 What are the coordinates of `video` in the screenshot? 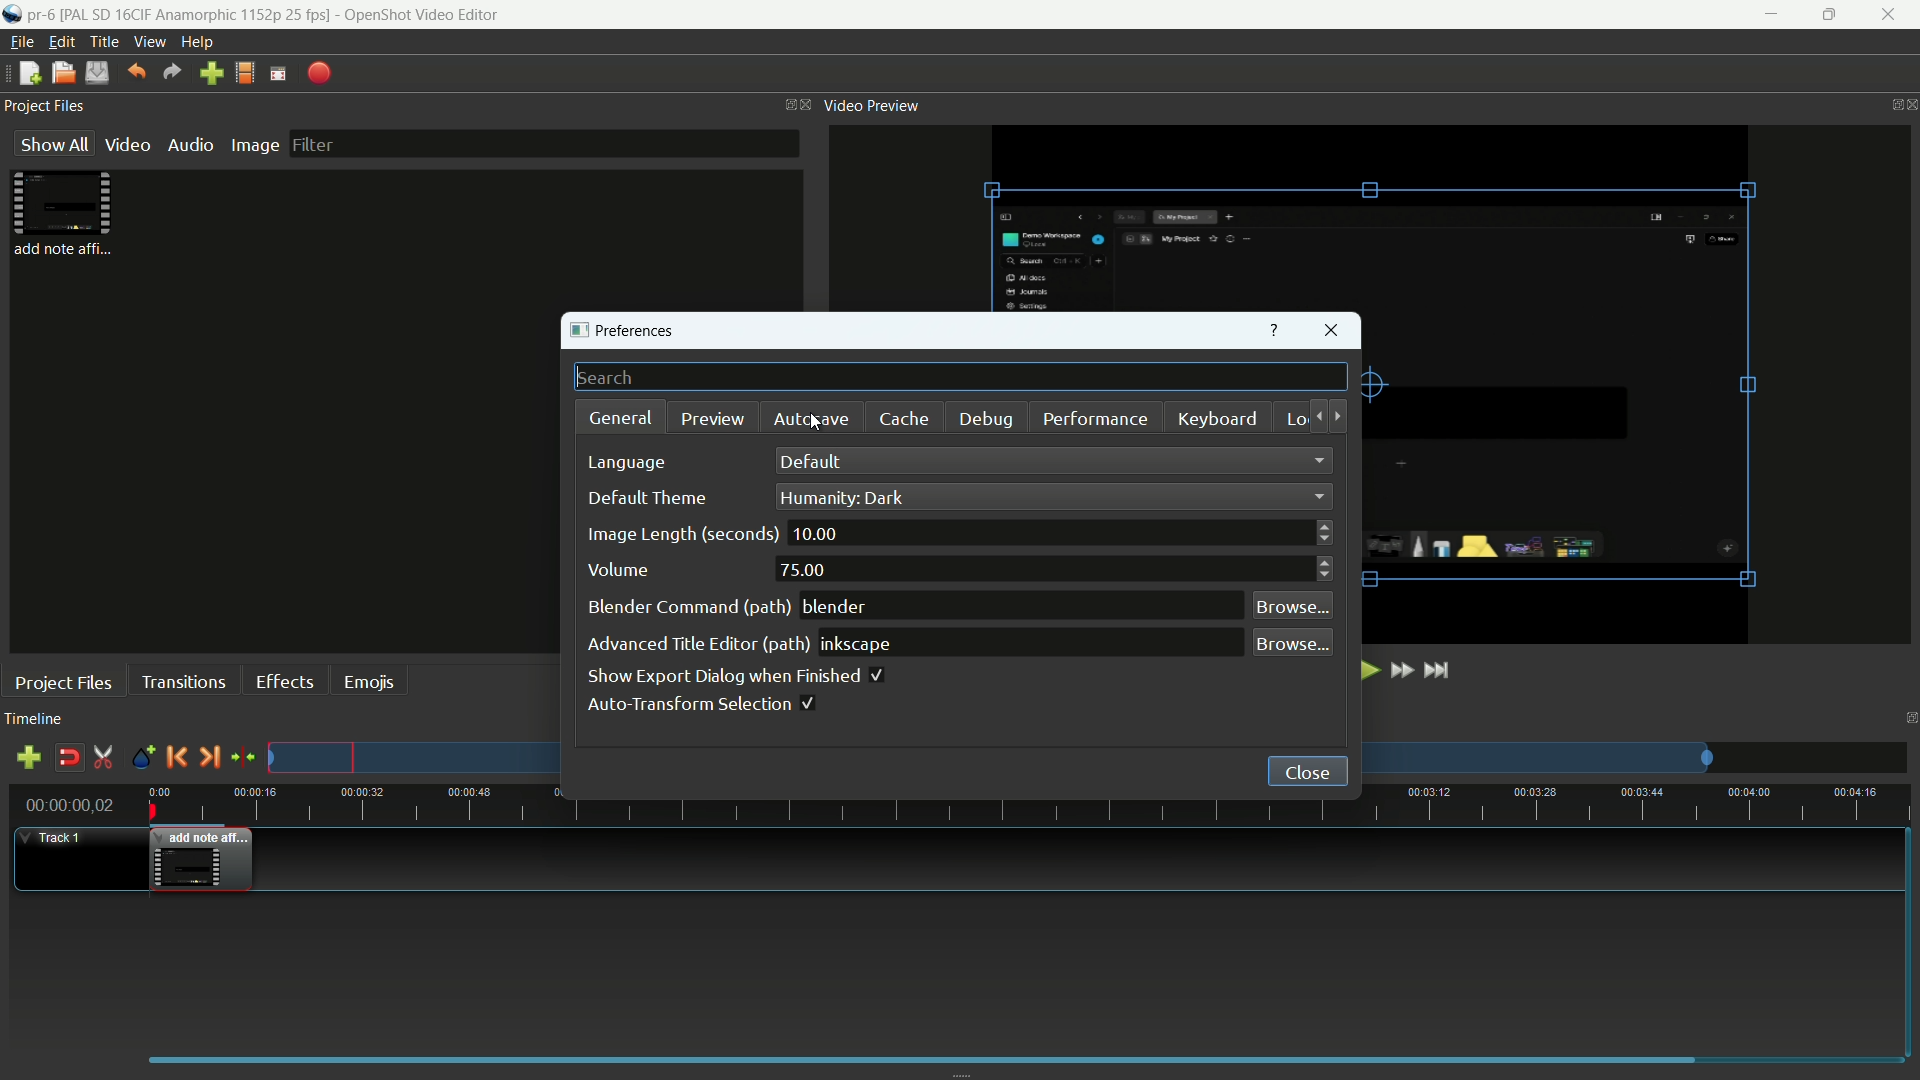 It's located at (127, 145).